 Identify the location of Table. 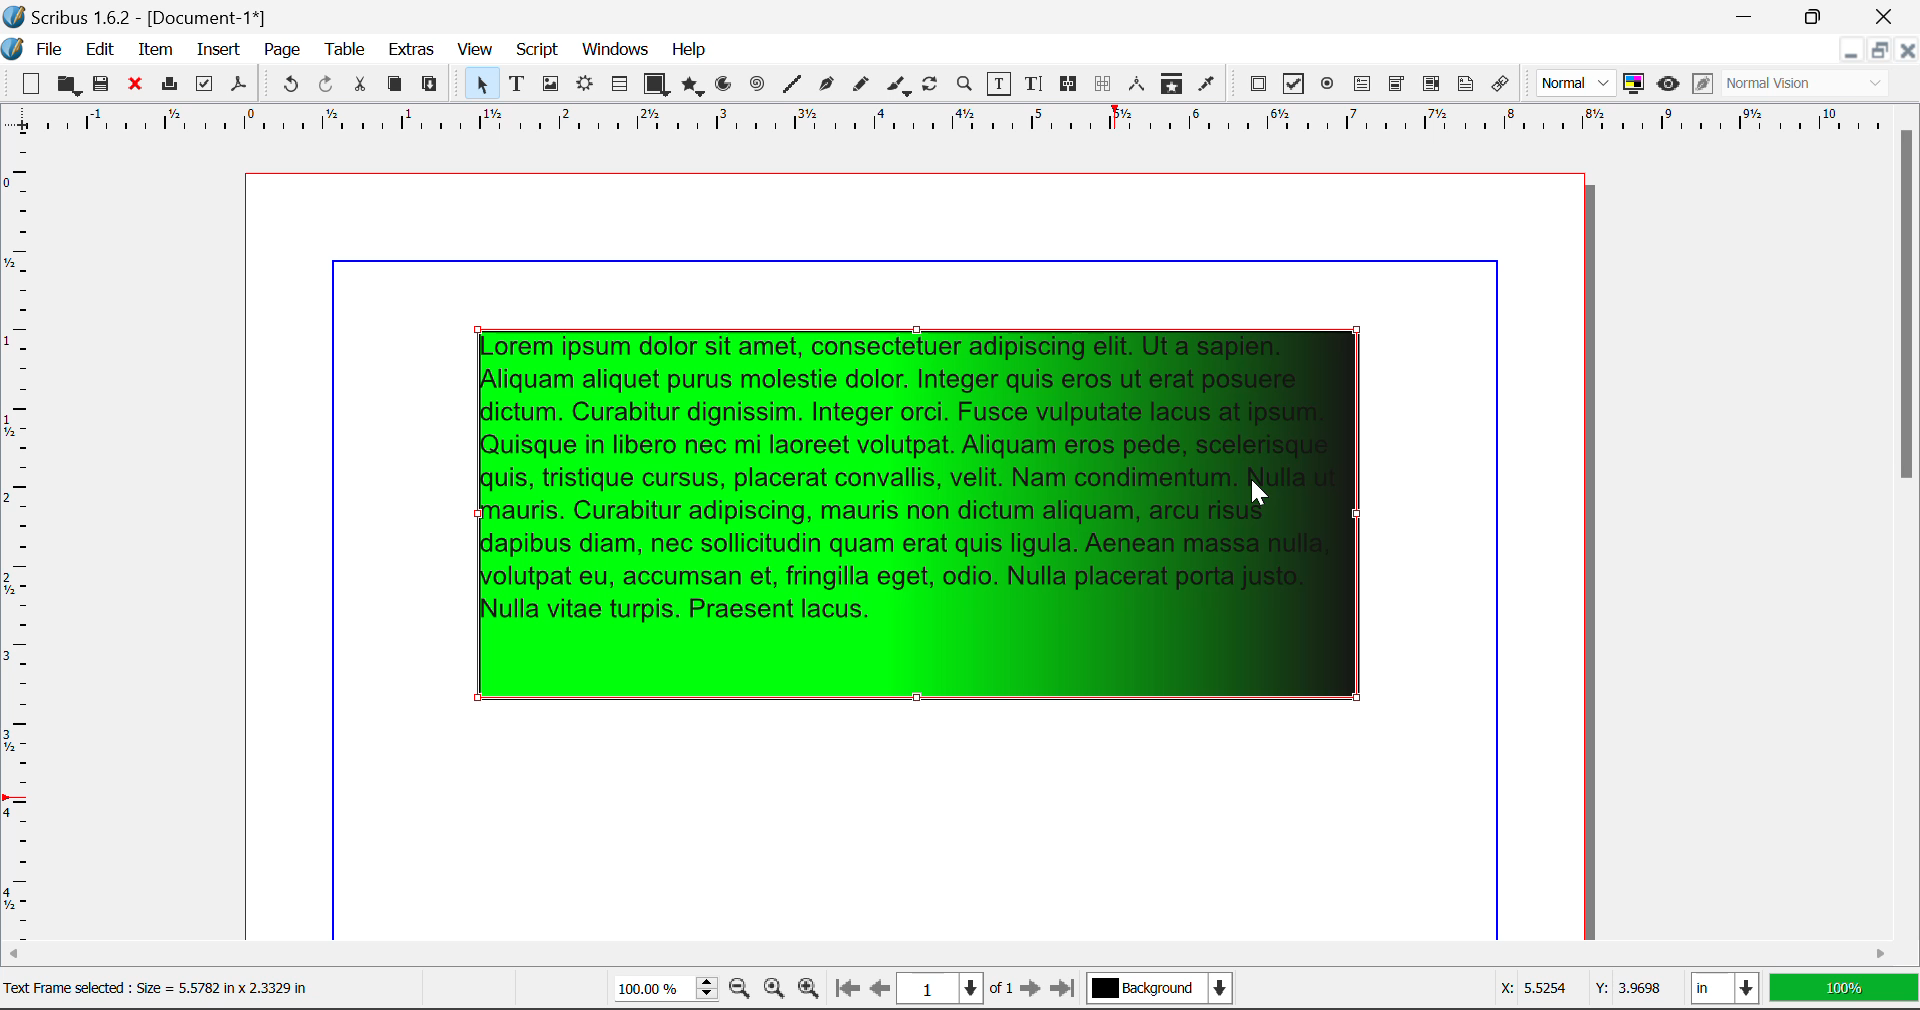
(343, 51).